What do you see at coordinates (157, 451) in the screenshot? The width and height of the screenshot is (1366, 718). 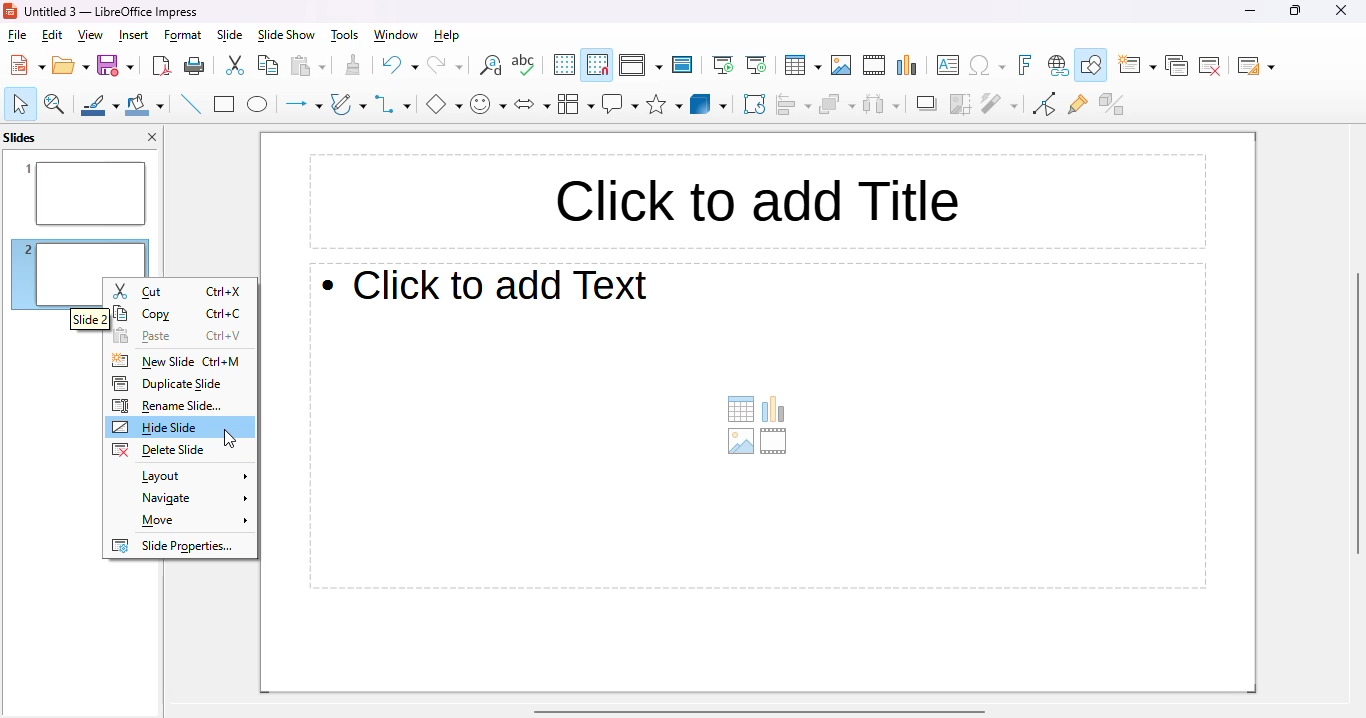 I see `delete slide` at bounding box center [157, 451].